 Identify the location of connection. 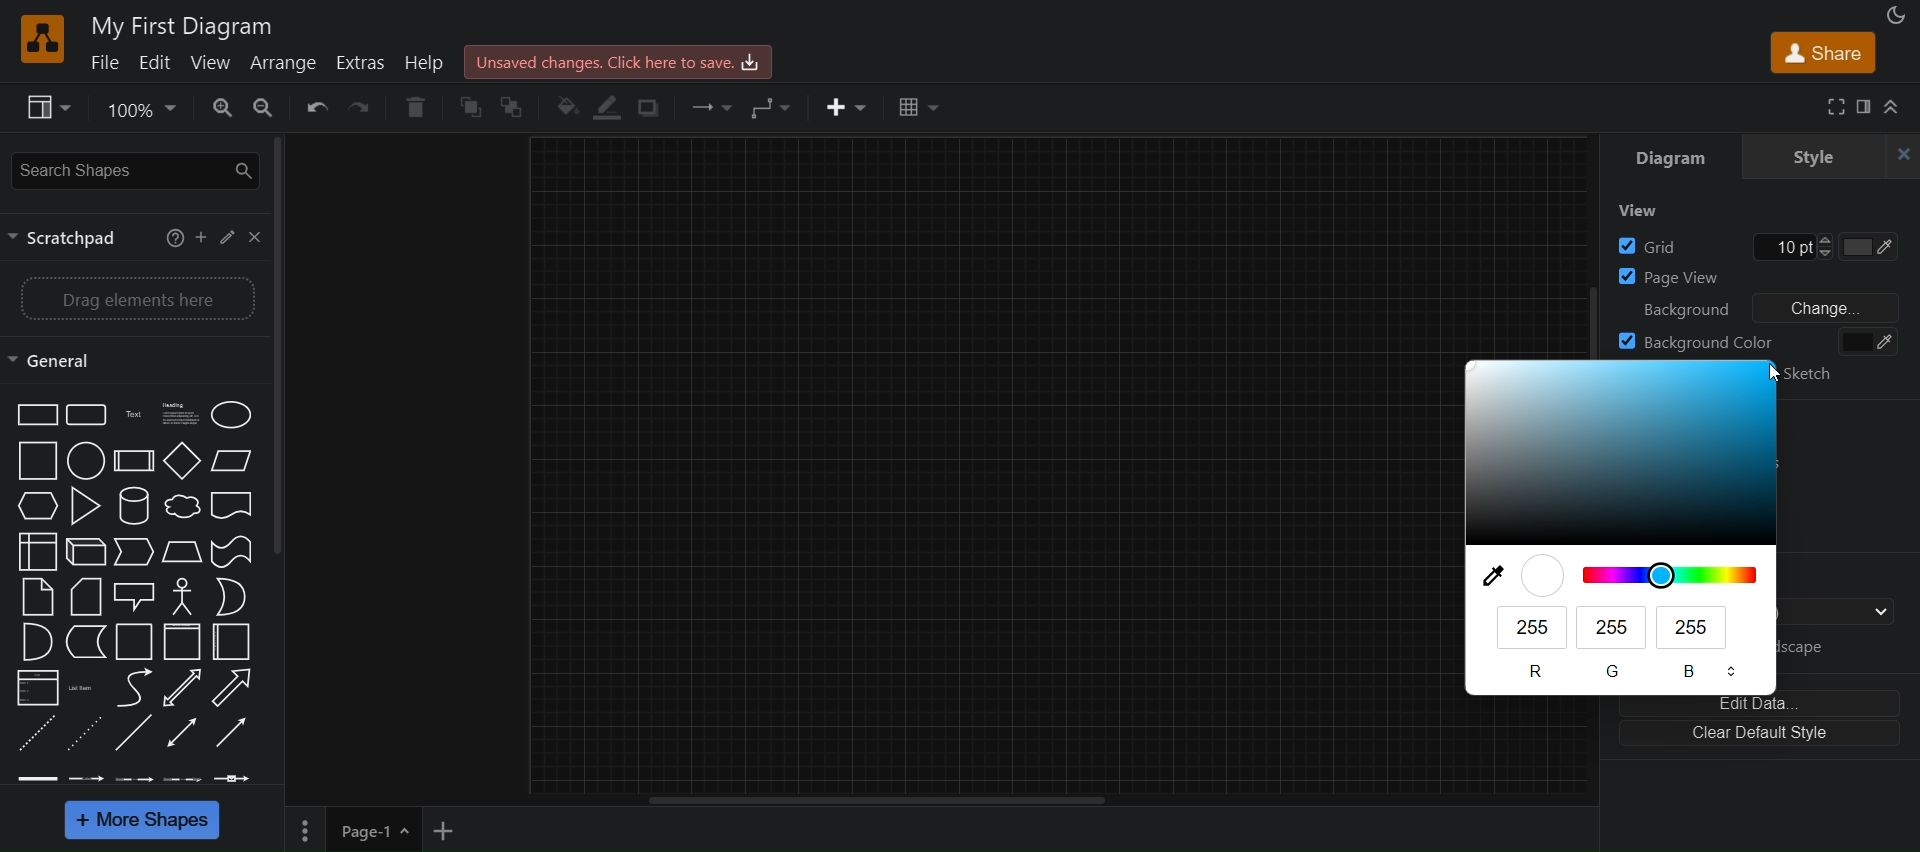
(712, 108).